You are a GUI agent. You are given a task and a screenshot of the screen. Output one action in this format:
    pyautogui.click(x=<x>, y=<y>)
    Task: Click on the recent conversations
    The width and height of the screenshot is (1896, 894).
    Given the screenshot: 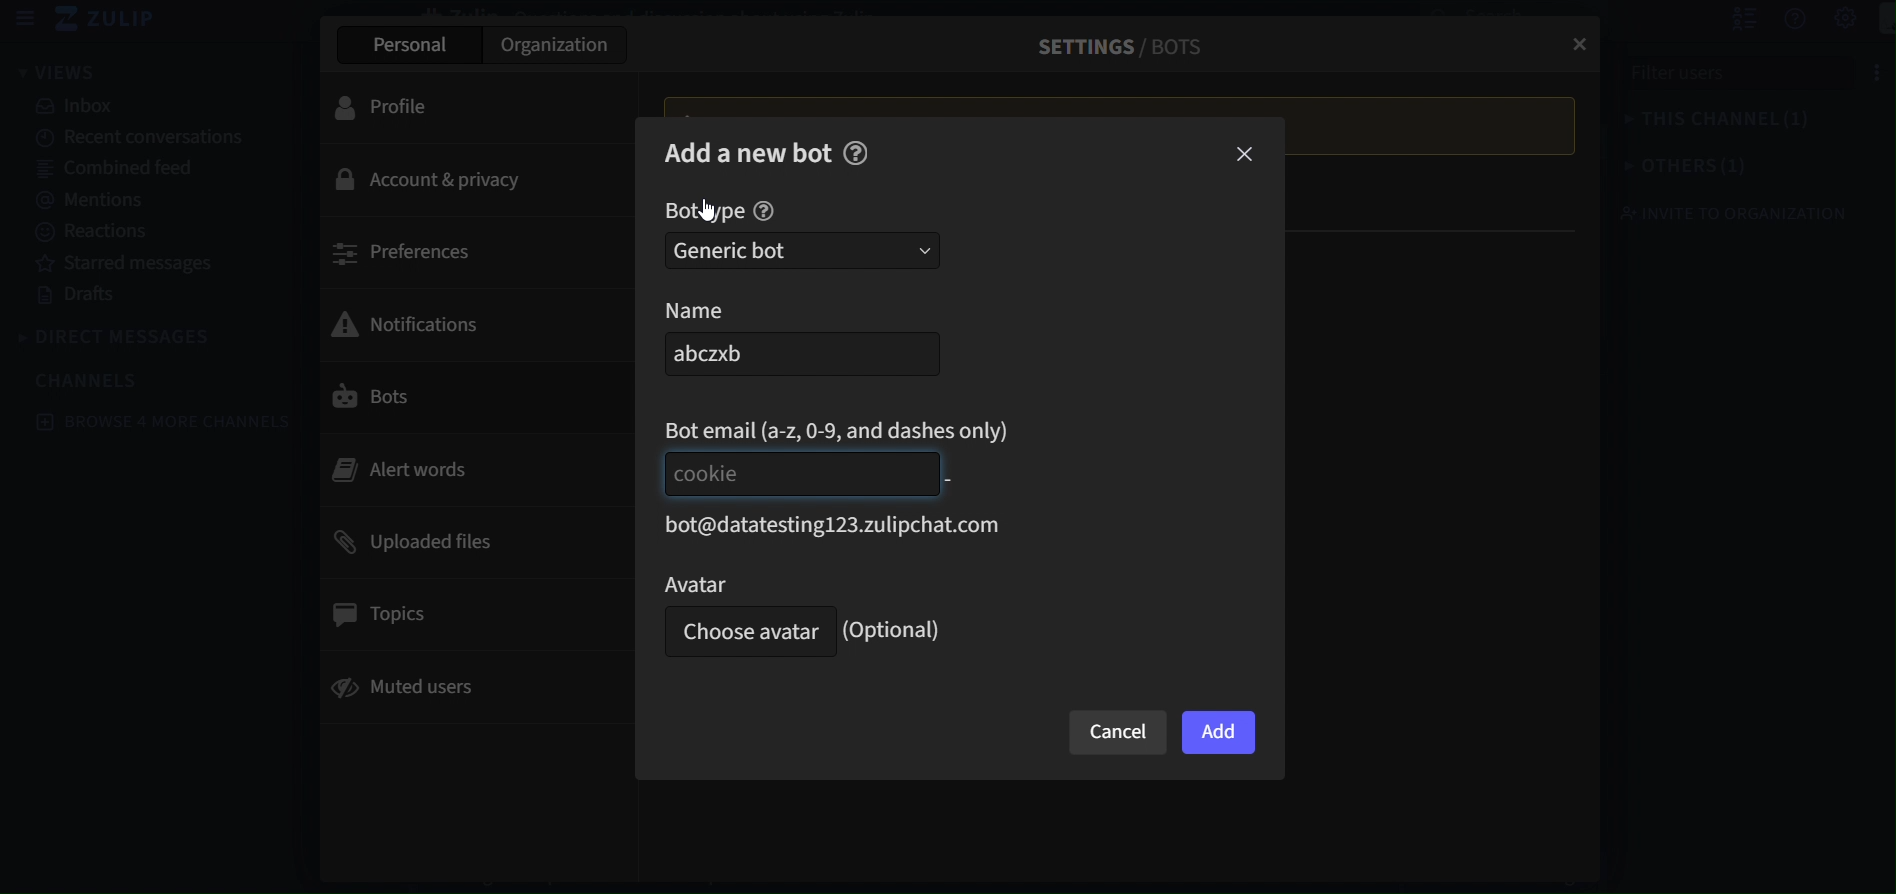 What is the action you would take?
    pyautogui.click(x=156, y=140)
    